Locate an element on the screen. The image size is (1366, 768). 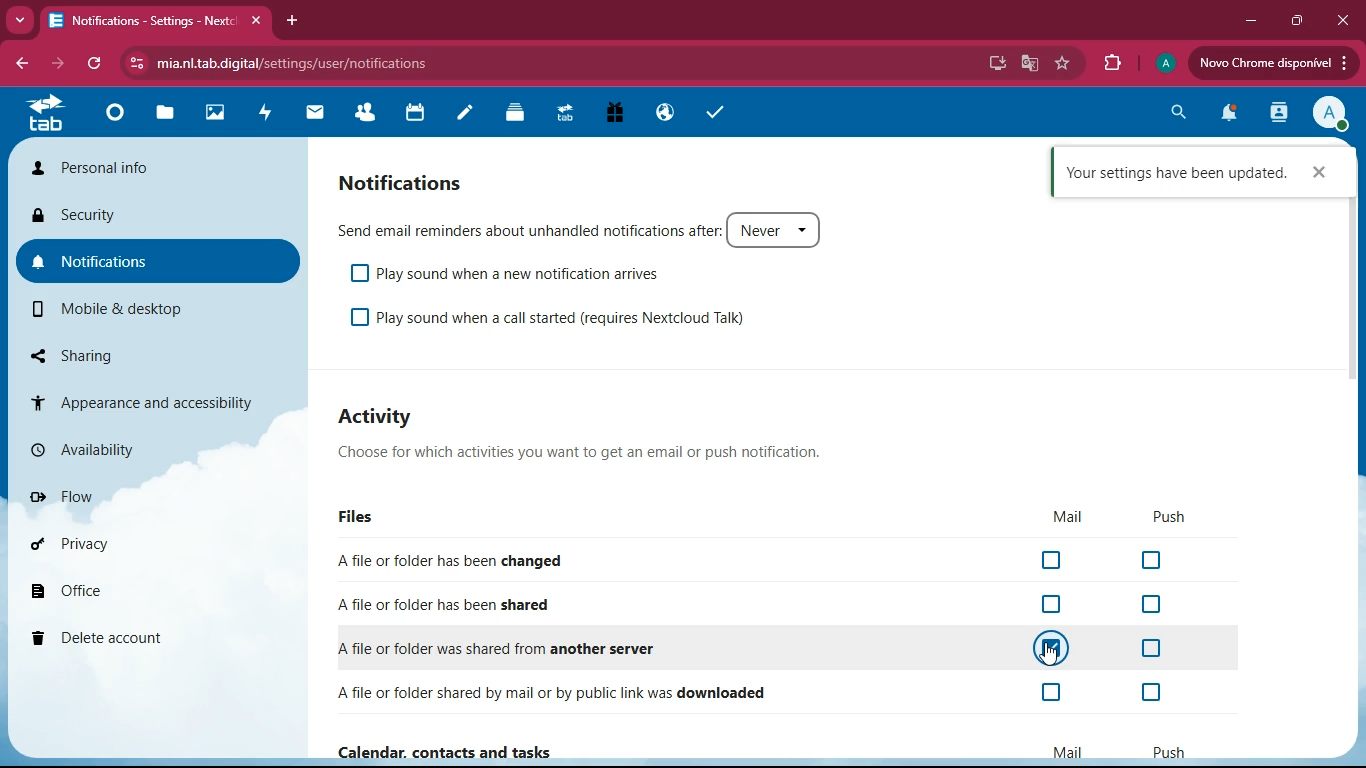
add tab is located at coordinates (290, 22).